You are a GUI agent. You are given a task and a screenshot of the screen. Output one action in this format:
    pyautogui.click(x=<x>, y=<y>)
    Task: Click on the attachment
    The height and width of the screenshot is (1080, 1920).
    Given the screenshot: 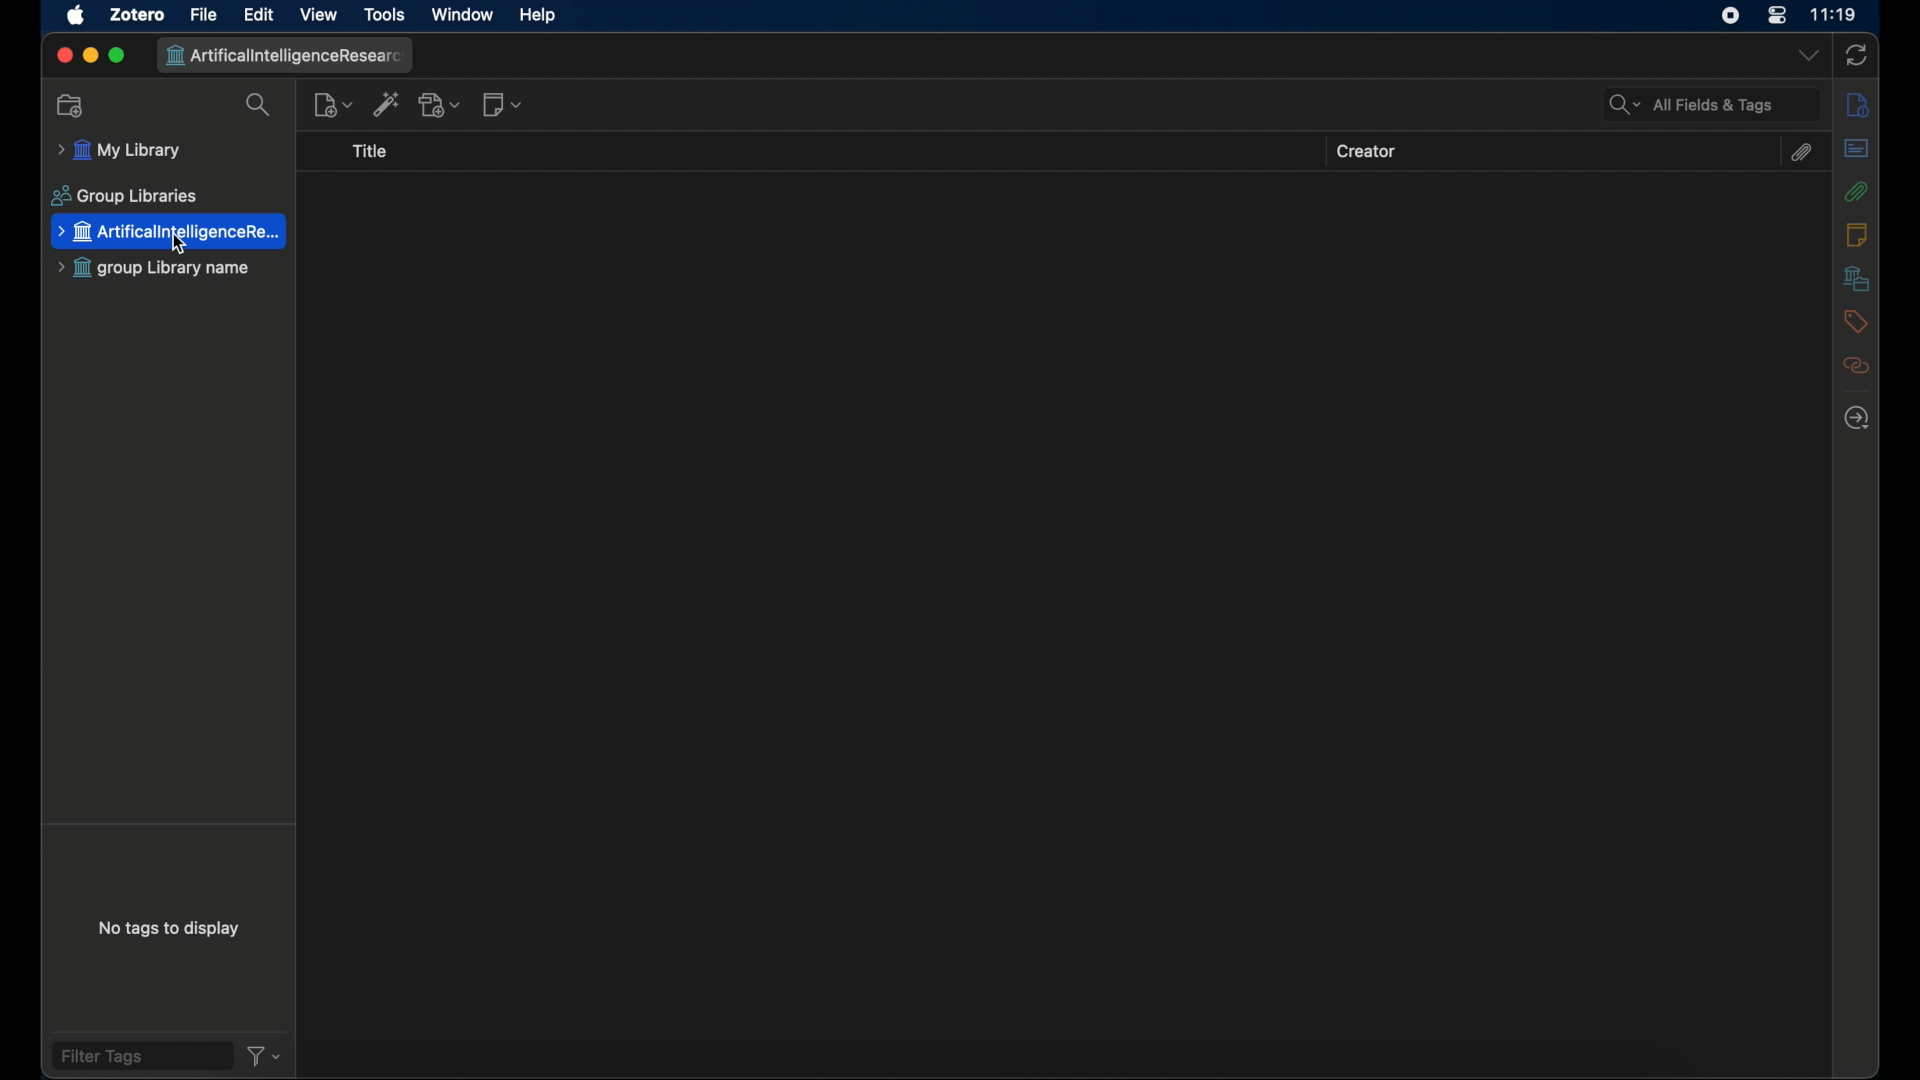 What is the action you would take?
    pyautogui.click(x=1804, y=152)
    